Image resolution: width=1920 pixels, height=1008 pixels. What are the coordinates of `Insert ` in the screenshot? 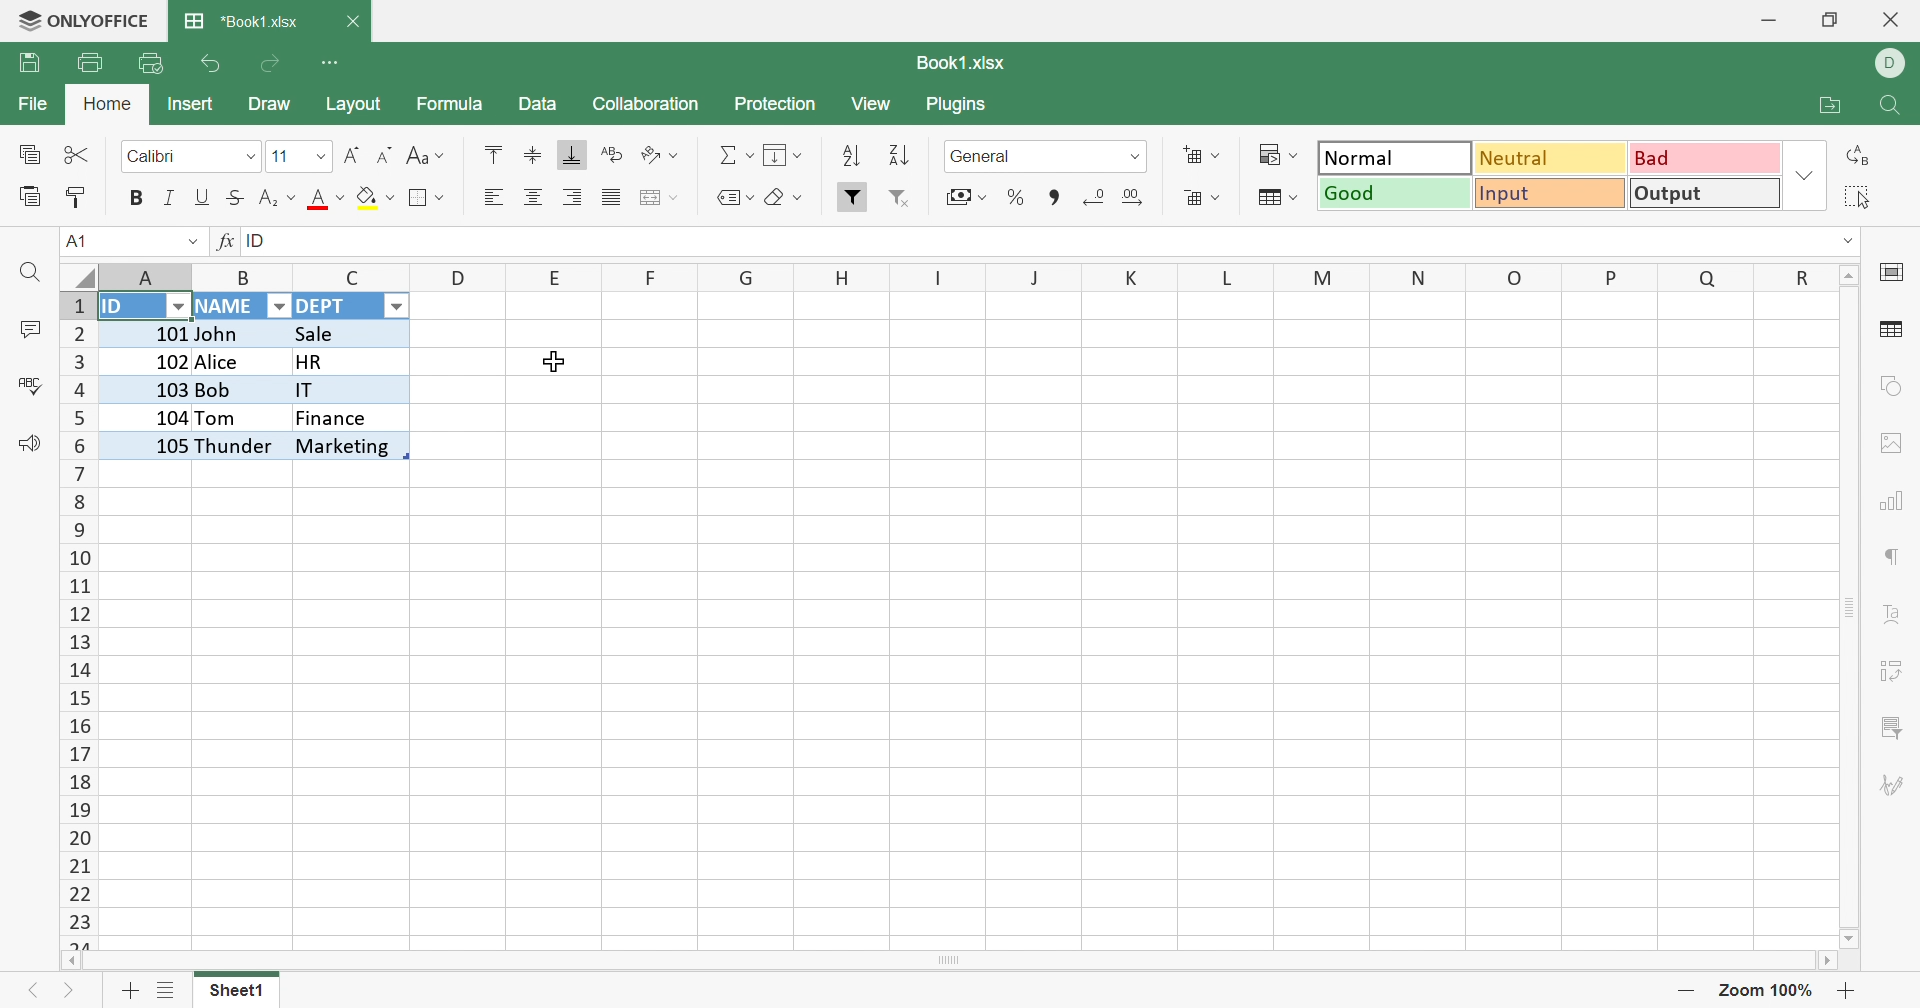 It's located at (1203, 156).